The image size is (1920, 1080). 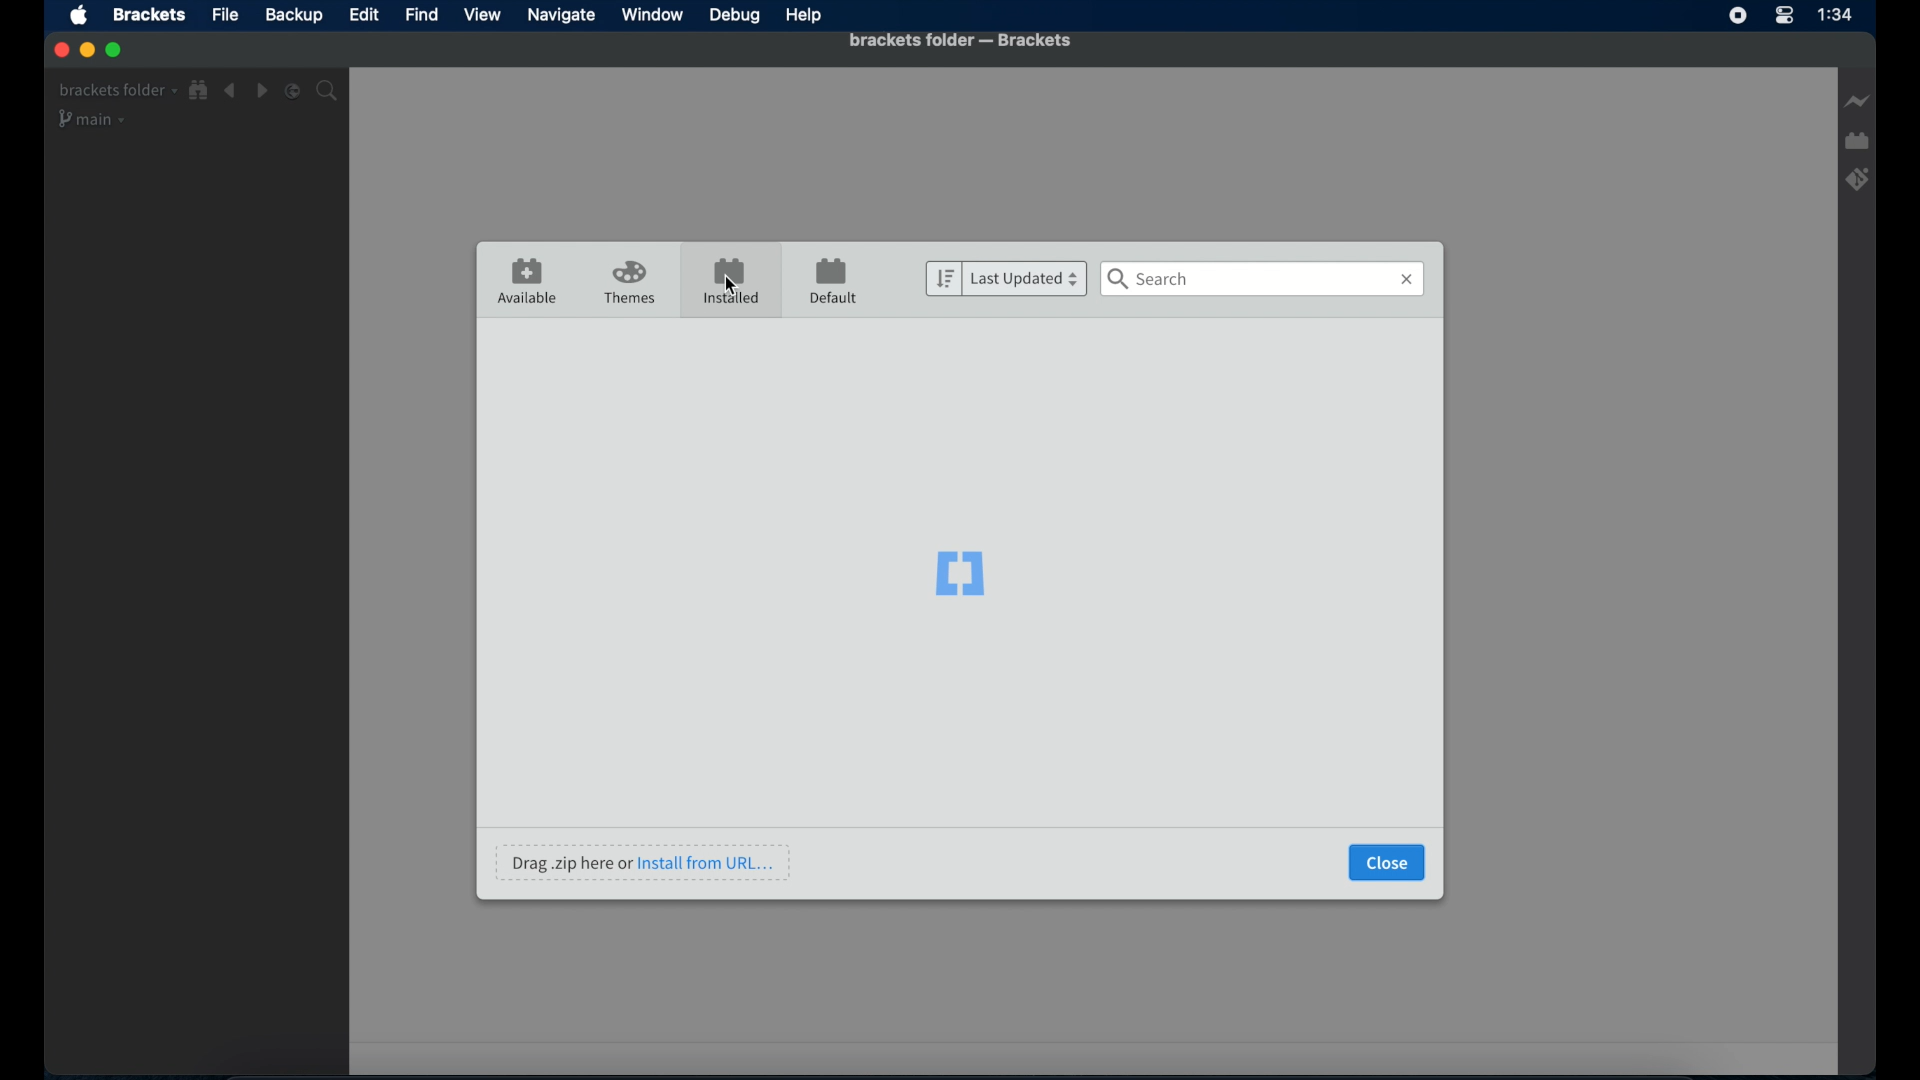 What do you see at coordinates (60, 50) in the screenshot?
I see `Close` at bounding box center [60, 50].